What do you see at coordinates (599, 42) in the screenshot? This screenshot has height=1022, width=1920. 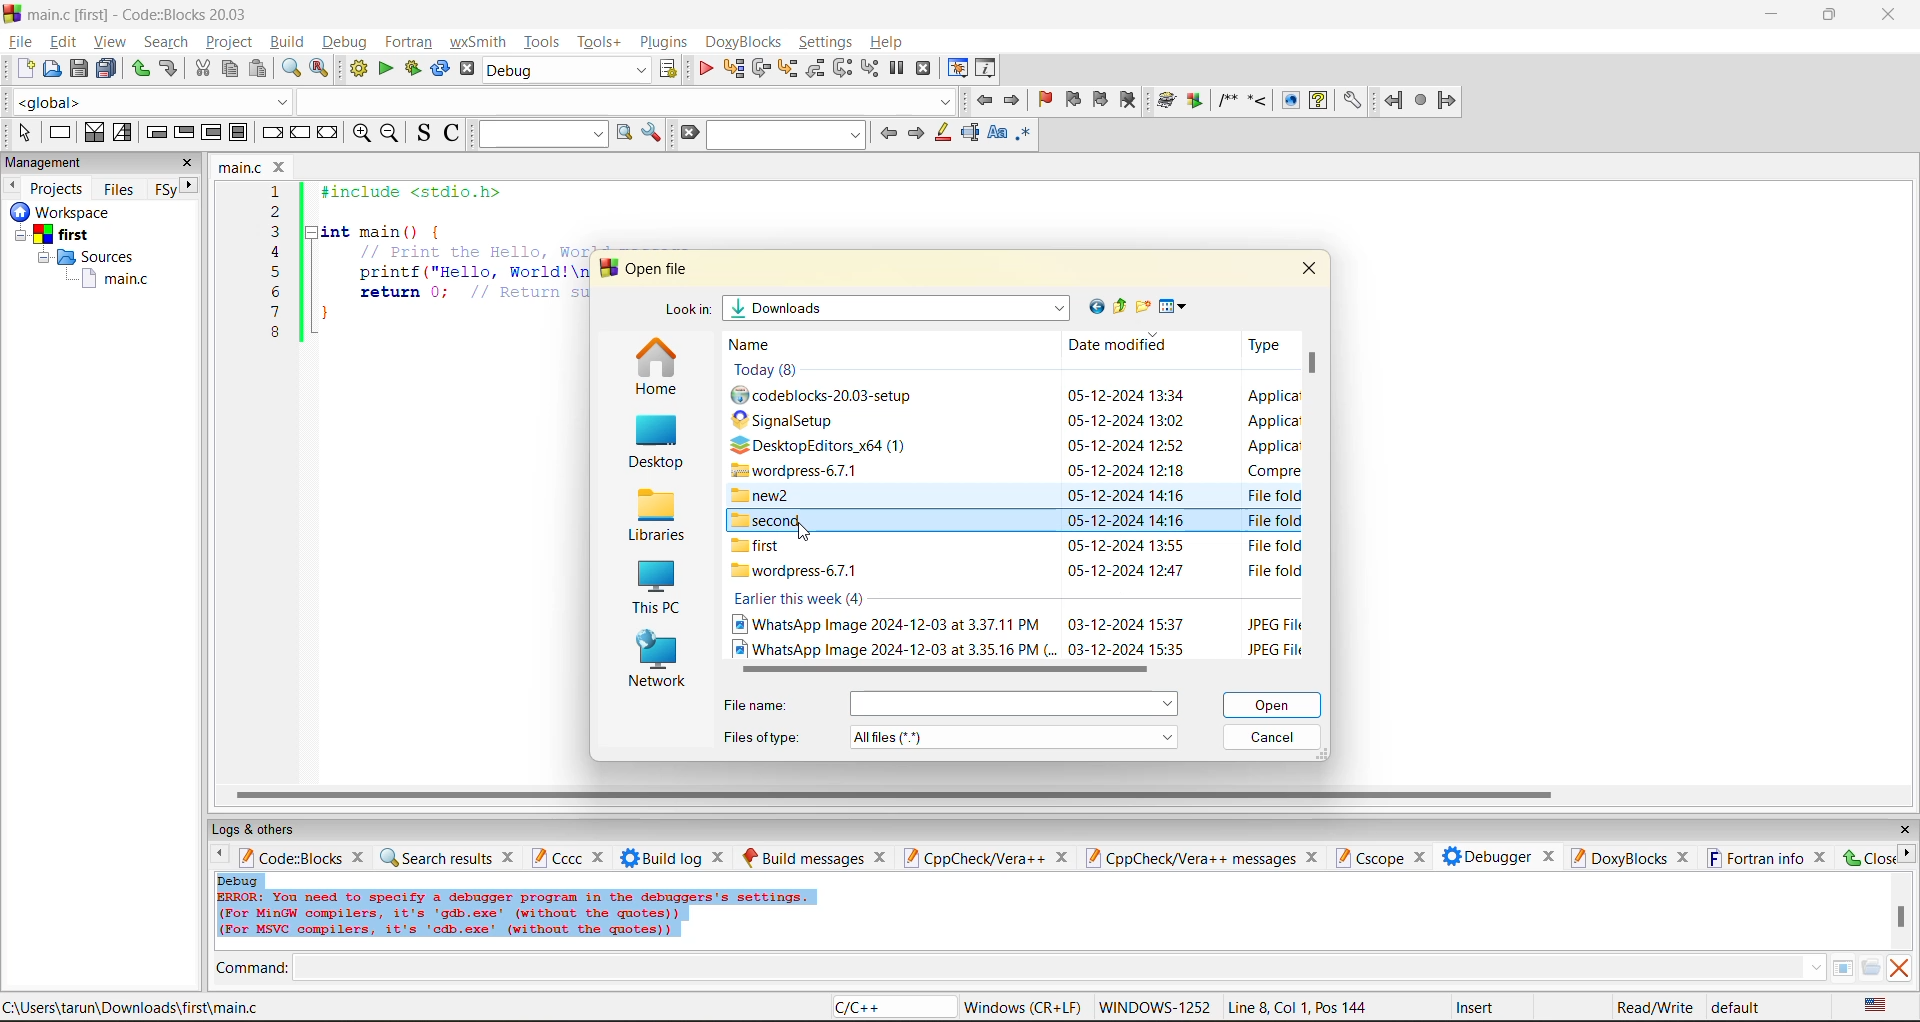 I see `tools+` at bounding box center [599, 42].